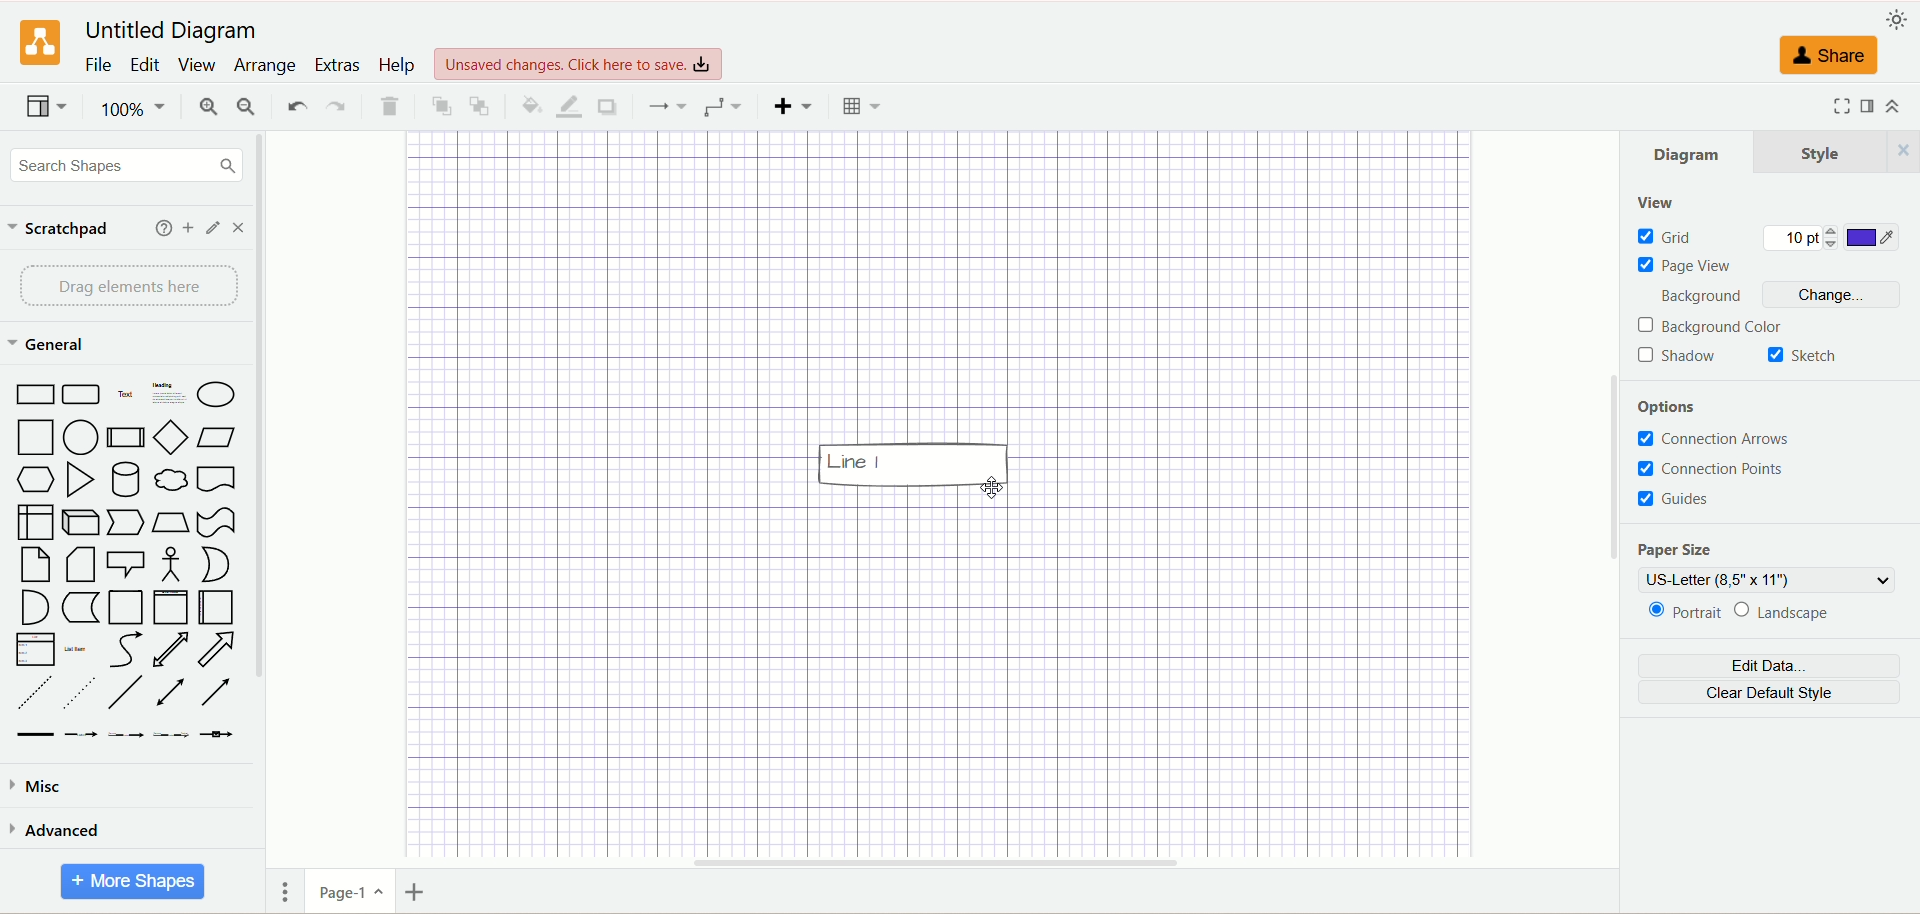 This screenshot has height=914, width=1920. I want to click on Diamond, so click(169, 437).